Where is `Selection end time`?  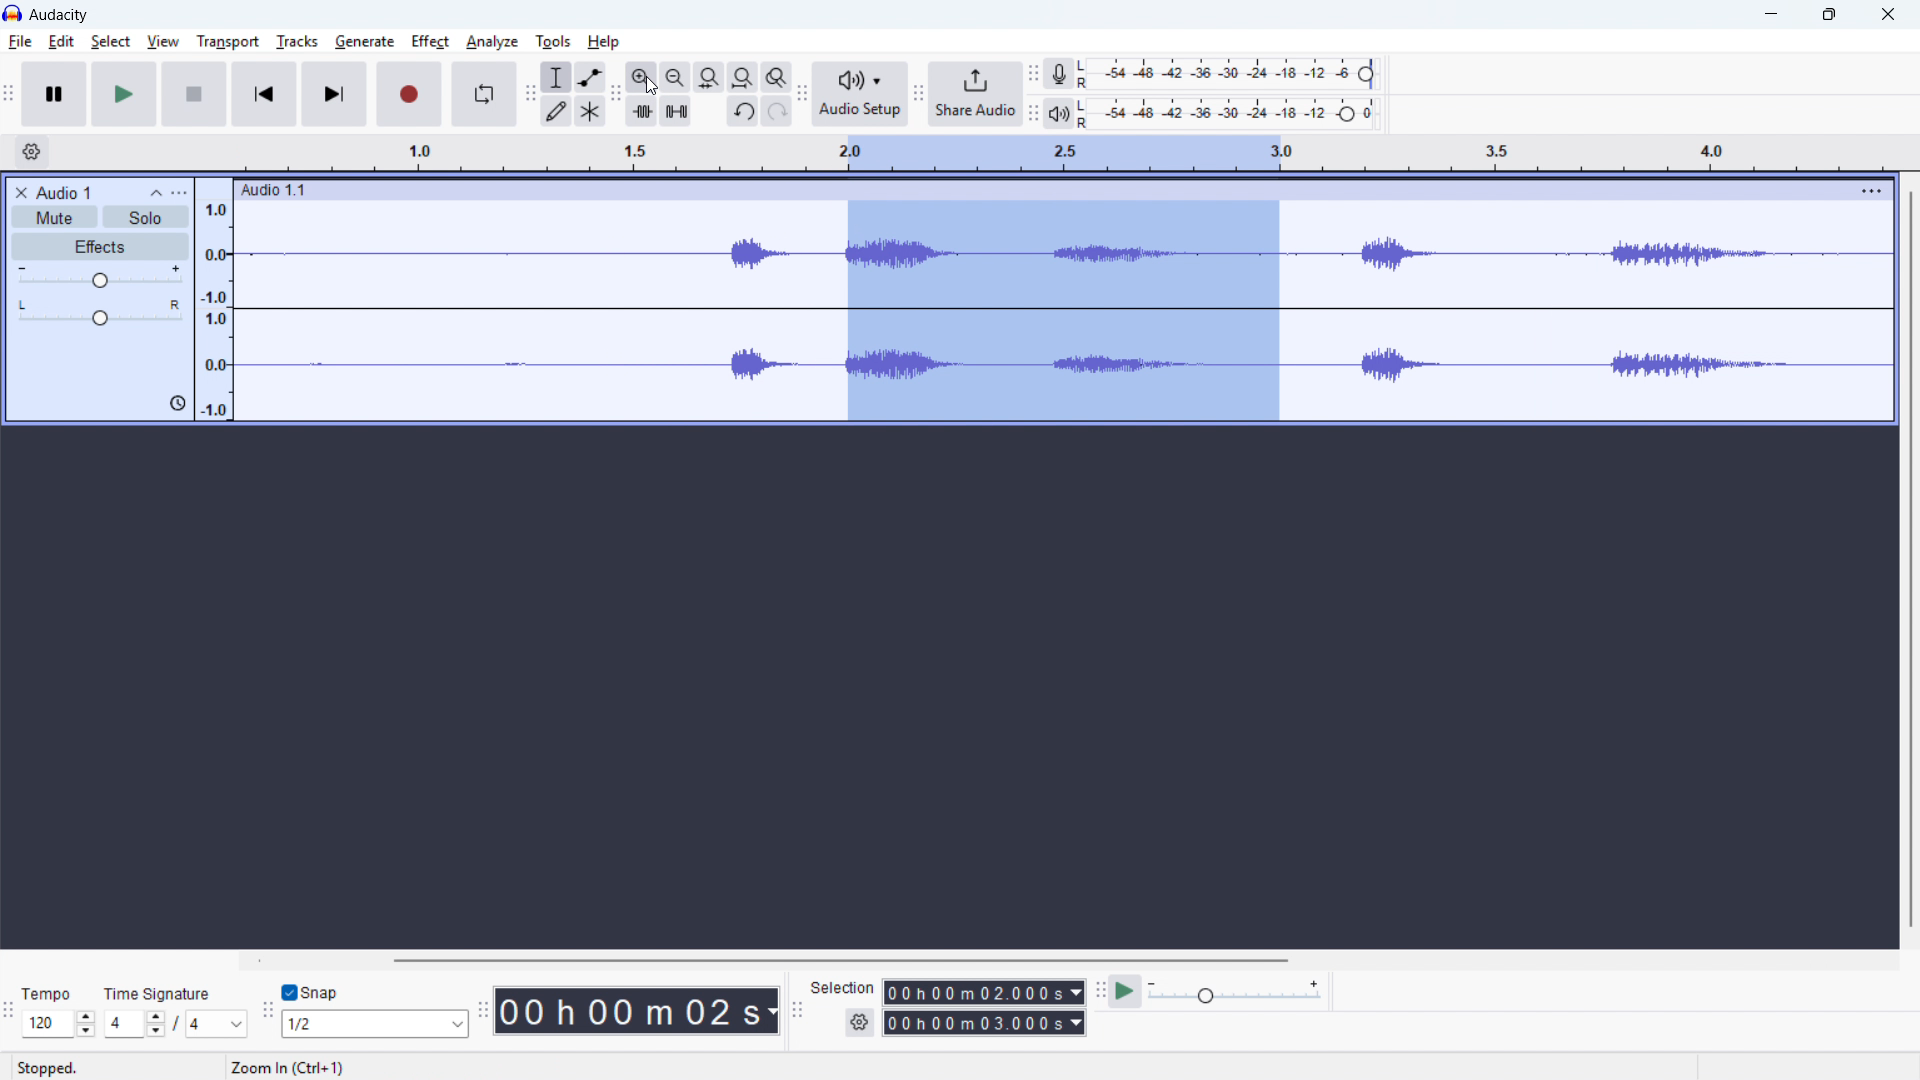 Selection end time is located at coordinates (987, 1023).